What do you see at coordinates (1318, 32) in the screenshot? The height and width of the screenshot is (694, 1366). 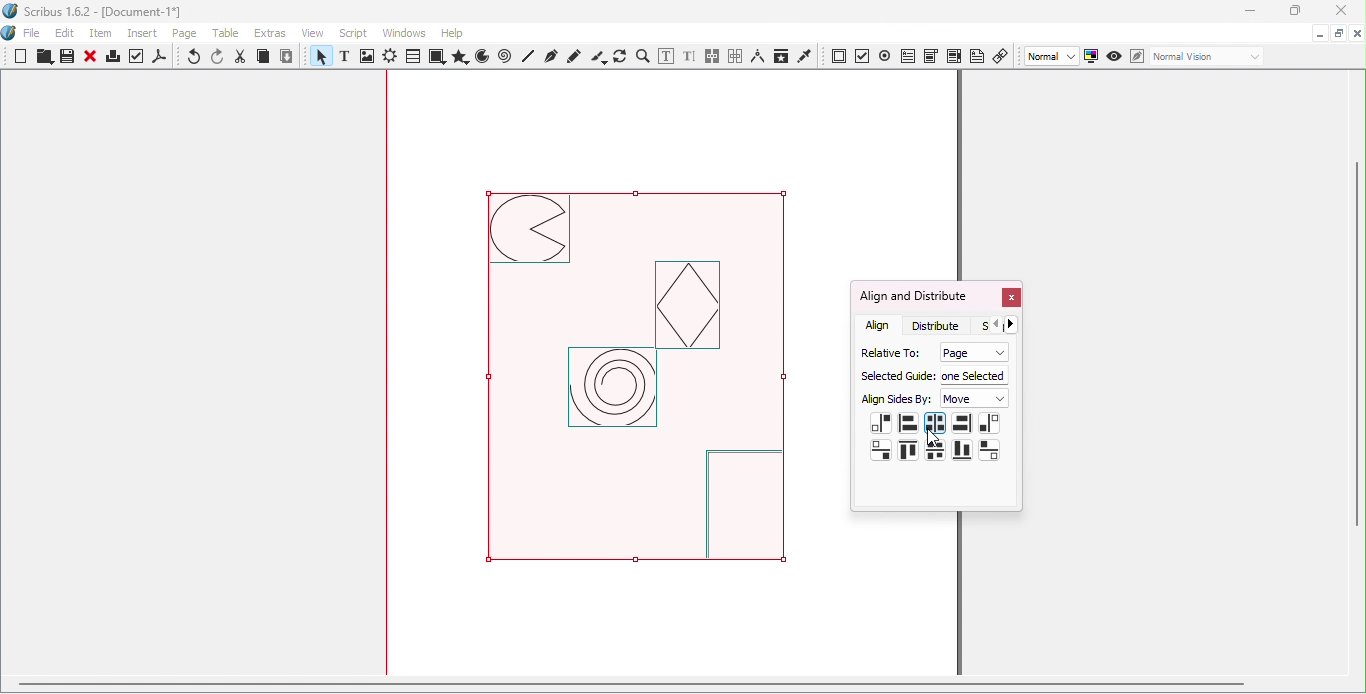 I see `Minimize` at bounding box center [1318, 32].